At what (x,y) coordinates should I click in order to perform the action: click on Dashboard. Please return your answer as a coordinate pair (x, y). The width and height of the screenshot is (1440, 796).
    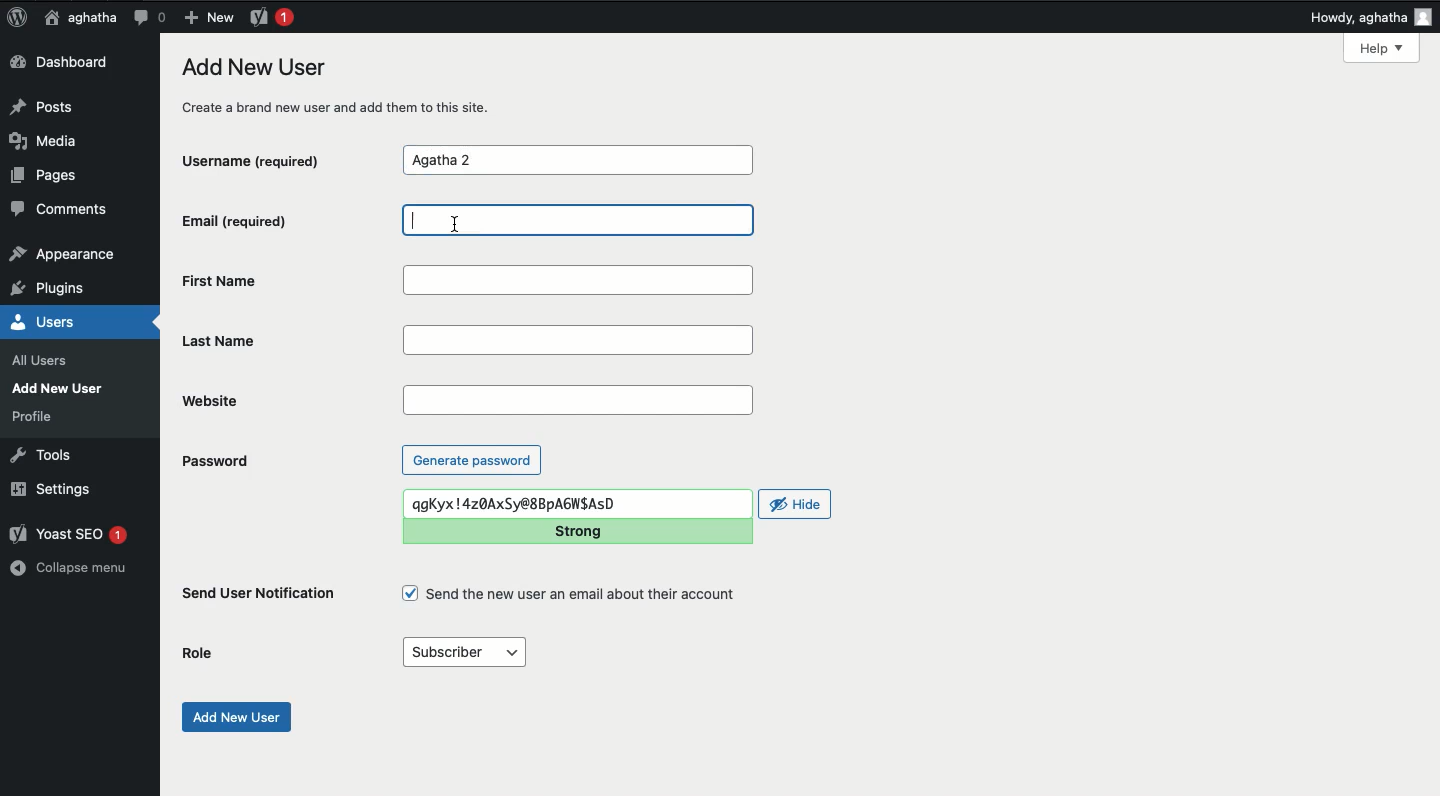
    Looking at the image, I should click on (65, 63).